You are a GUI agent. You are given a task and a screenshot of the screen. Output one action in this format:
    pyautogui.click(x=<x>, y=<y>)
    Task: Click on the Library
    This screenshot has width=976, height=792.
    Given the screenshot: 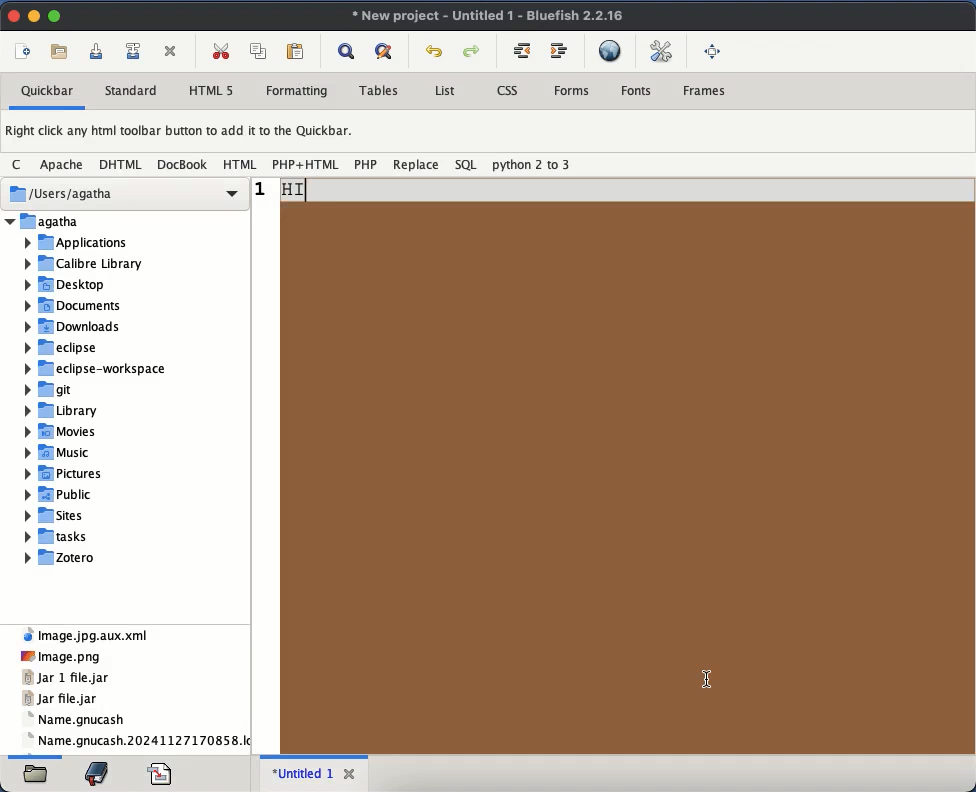 What is the action you would take?
    pyautogui.click(x=59, y=410)
    